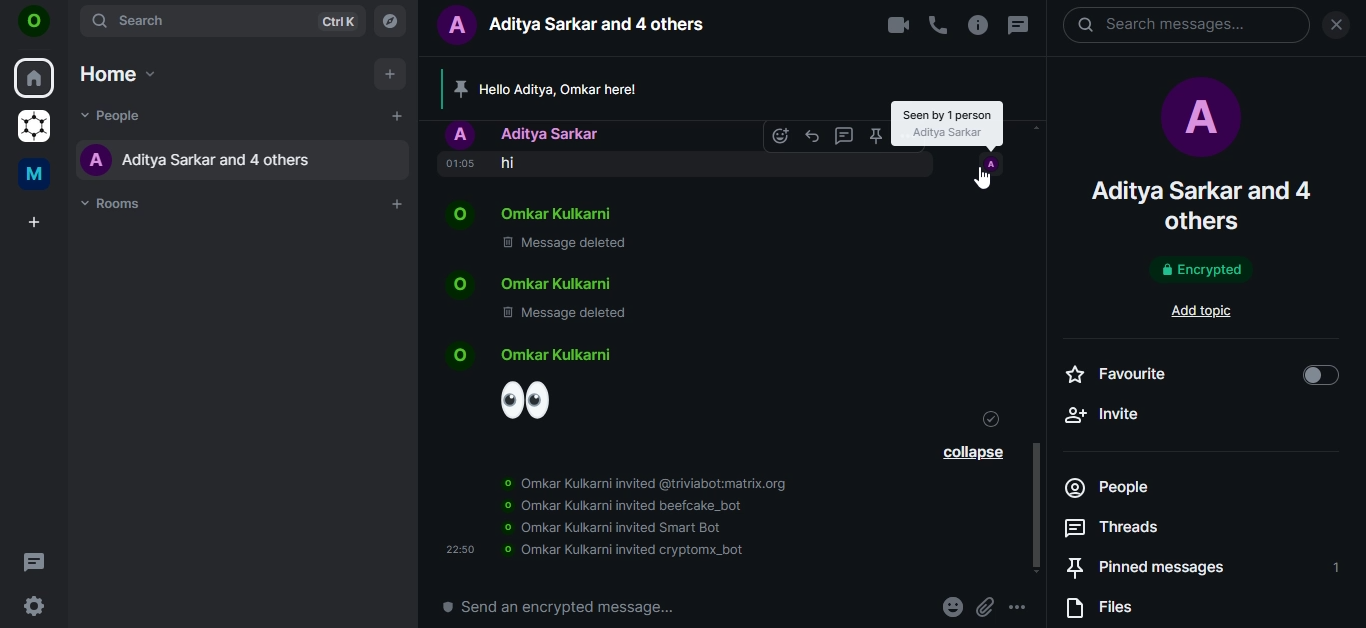 This screenshot has height=628, width=1366. What do you see at coordinates (194, 158) in the screenshot?
I see `aditya sarkar and 4 others` at bounding box center [194, 158].